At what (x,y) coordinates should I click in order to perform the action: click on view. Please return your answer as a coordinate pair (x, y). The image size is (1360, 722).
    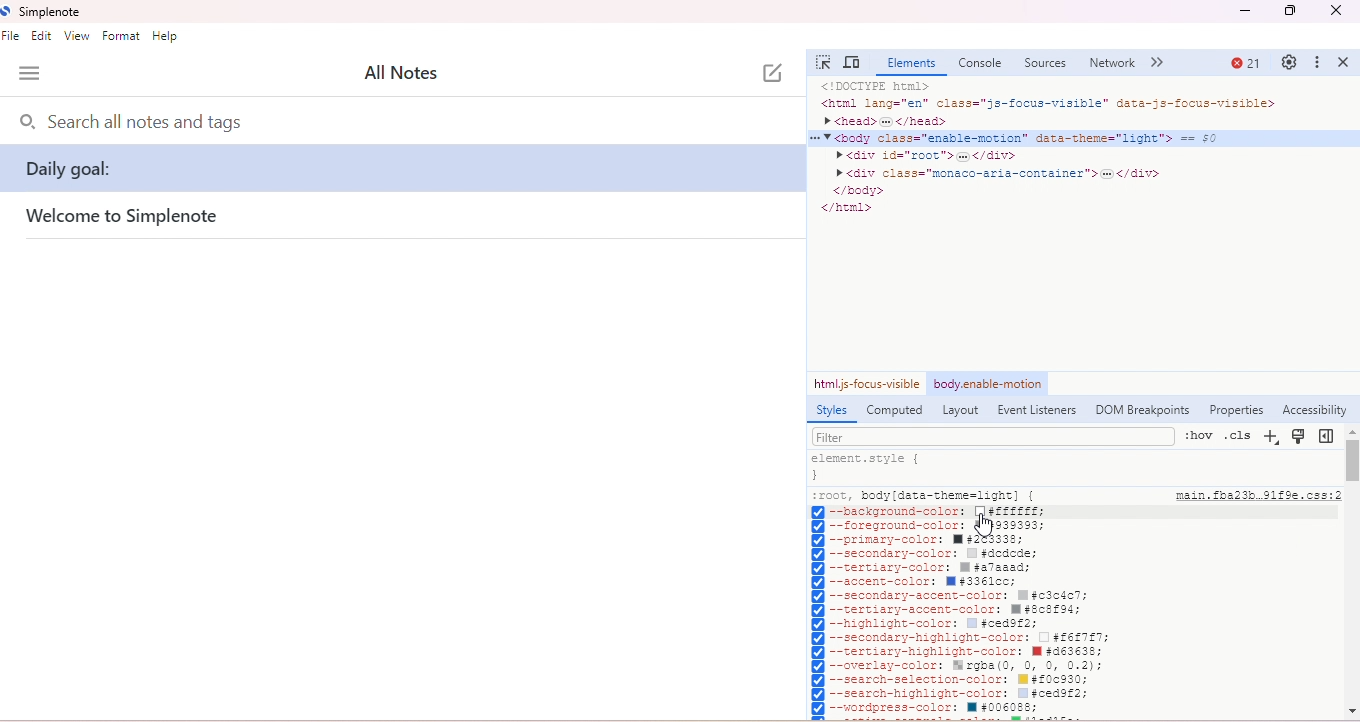
    Looking at the image, I should click on (76, 36).